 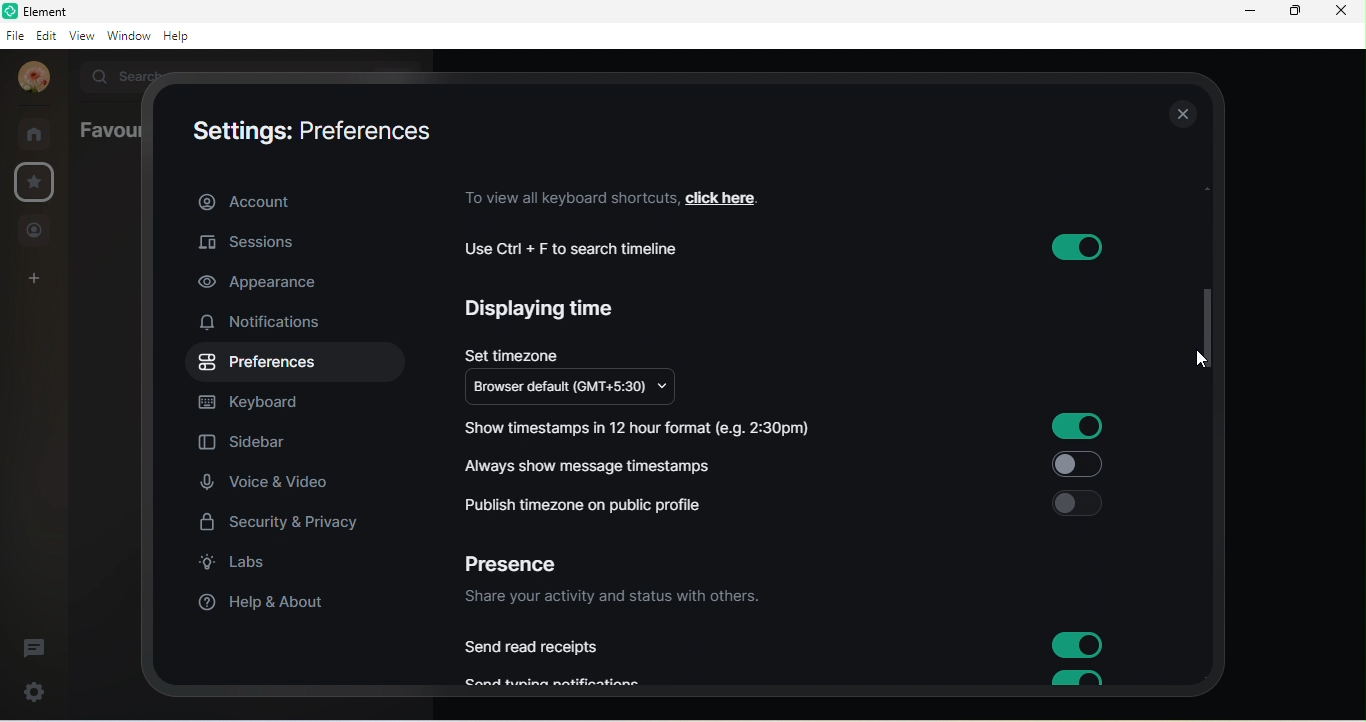 I want to click on button, so click(x=1078, y=646).